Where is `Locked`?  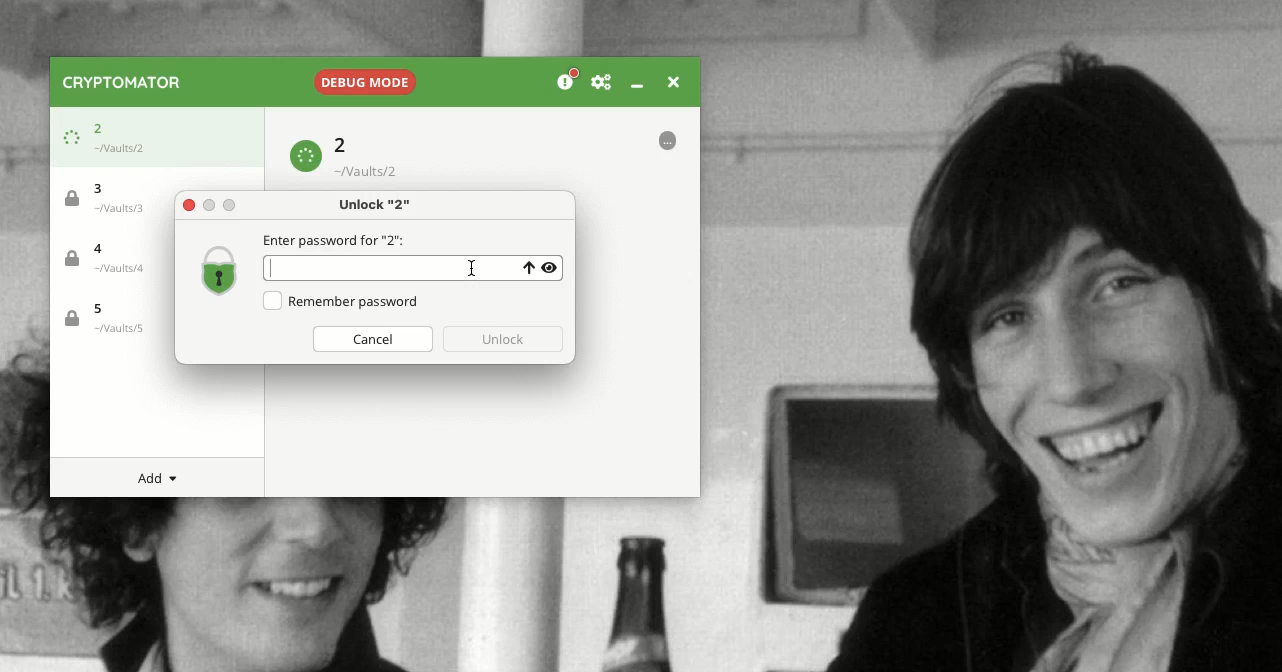
Locked is located at coordinates (220, 271).